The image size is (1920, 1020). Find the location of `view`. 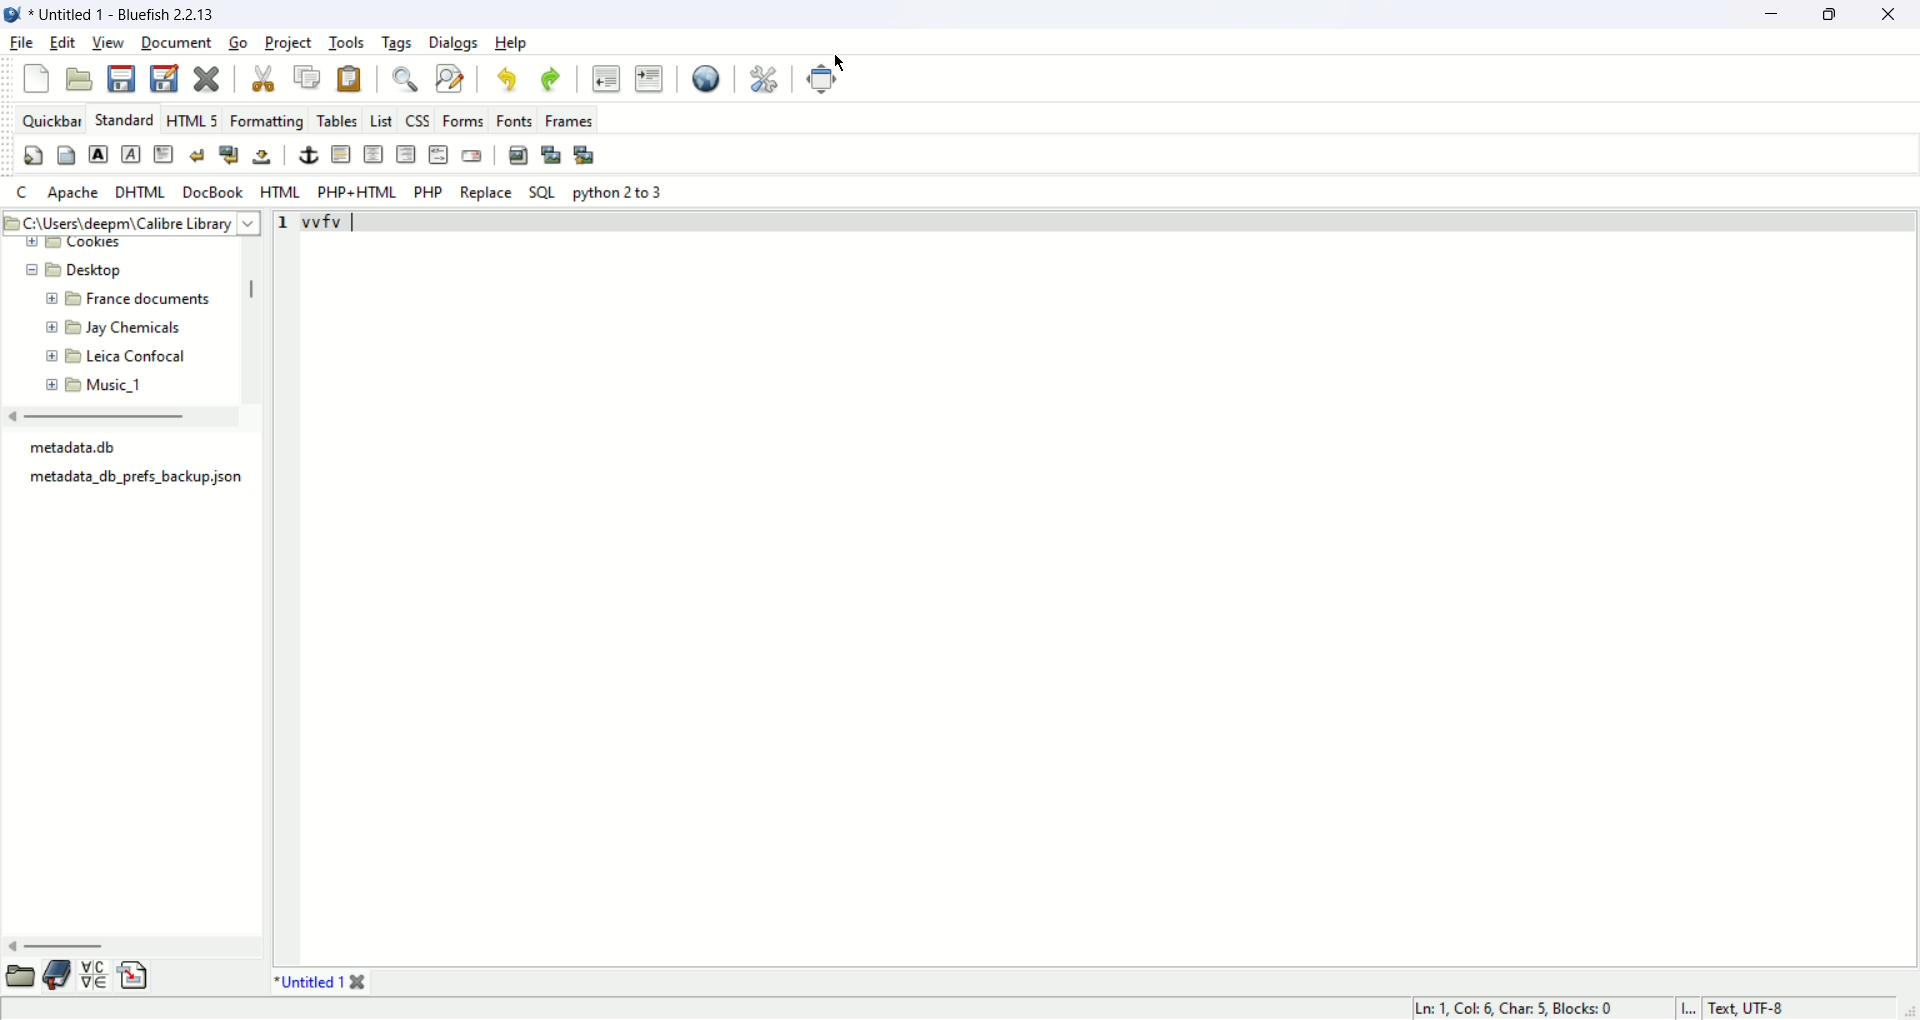

view is located at coordinates (106, 42).